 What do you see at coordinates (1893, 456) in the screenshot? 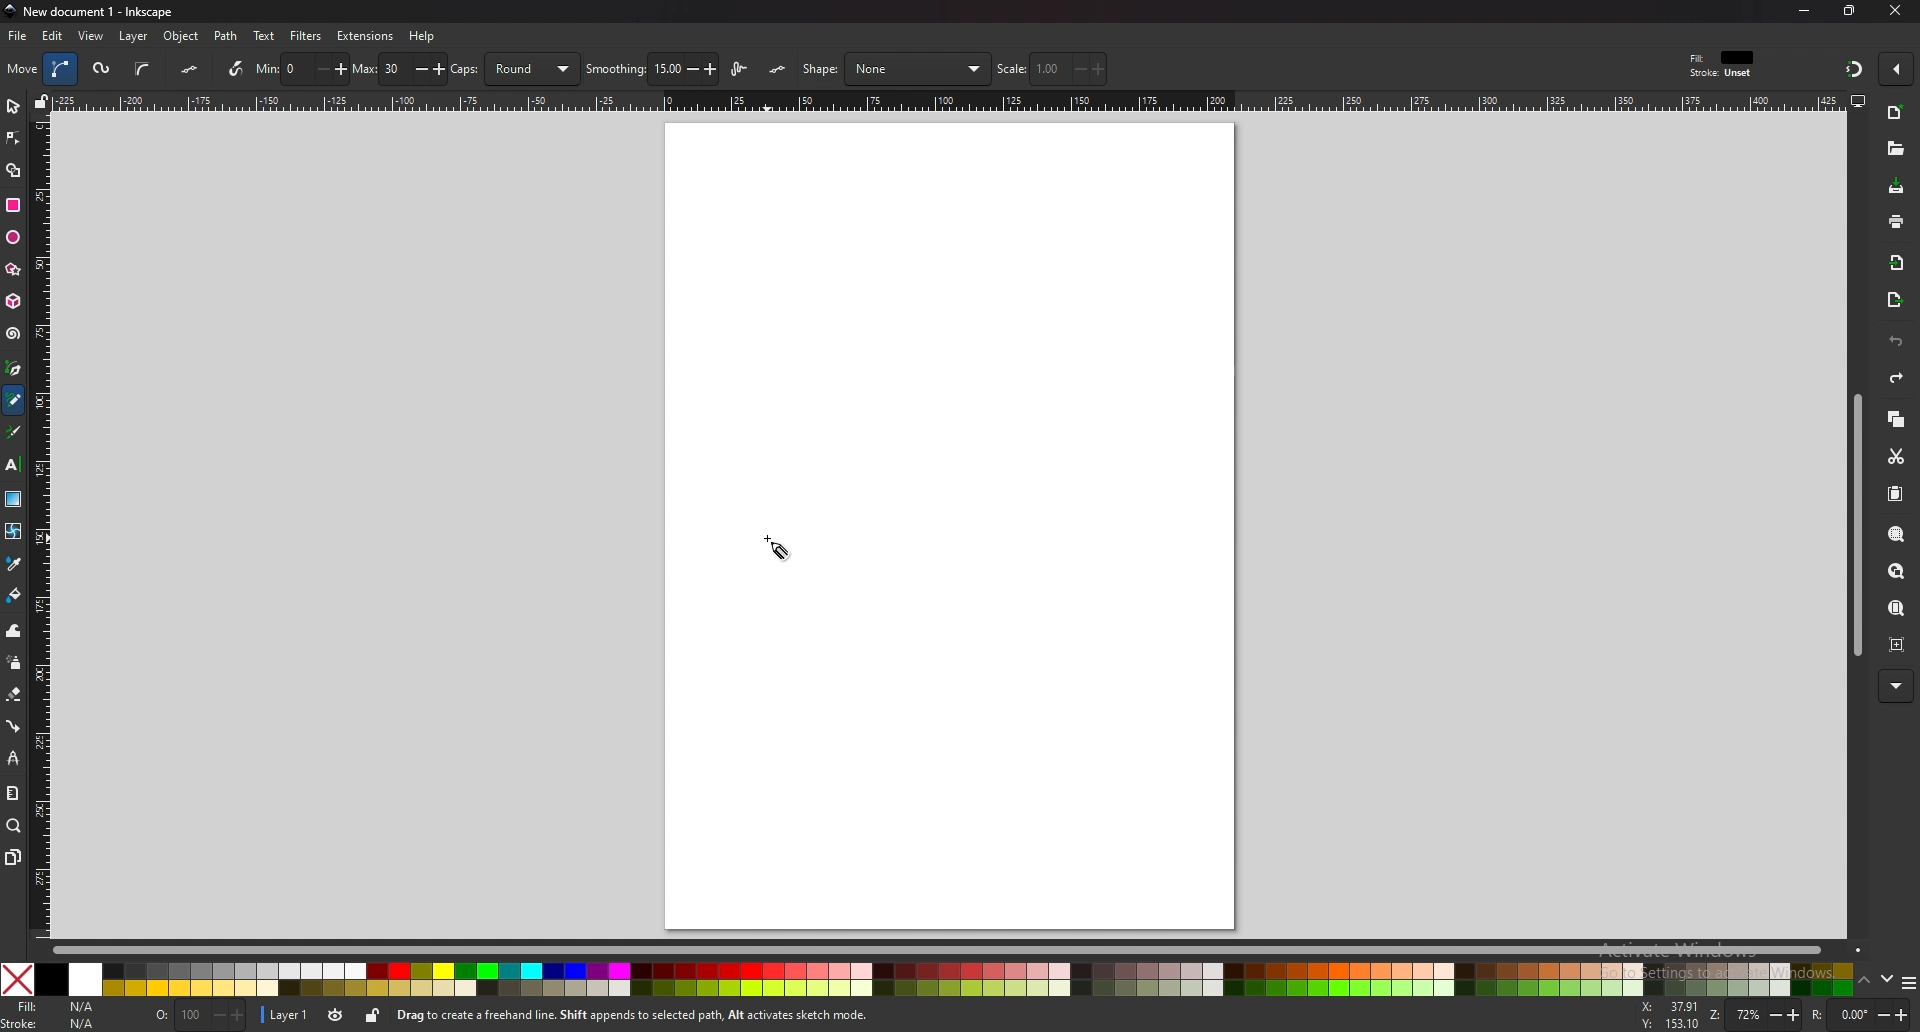
I see `cut` at bounding box center [1893, 456].